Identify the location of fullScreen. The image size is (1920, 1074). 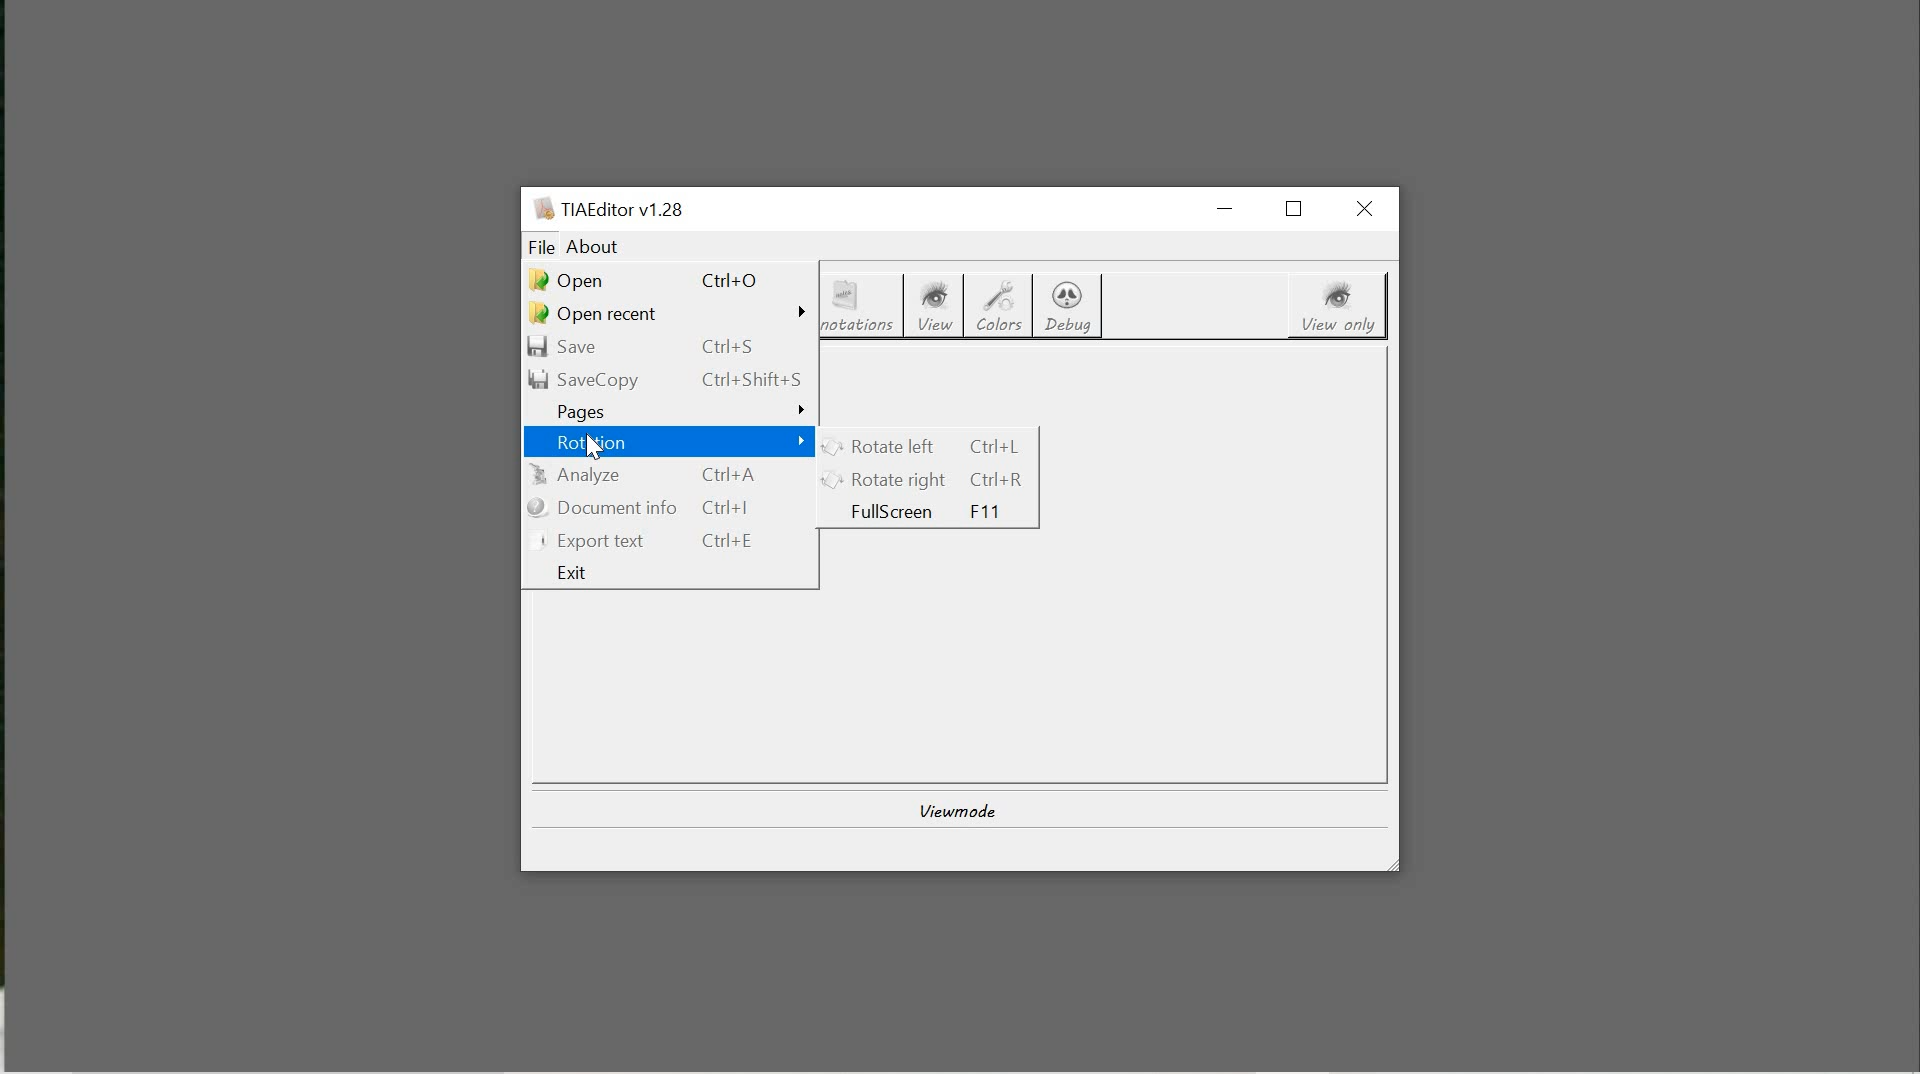
(934, 512).